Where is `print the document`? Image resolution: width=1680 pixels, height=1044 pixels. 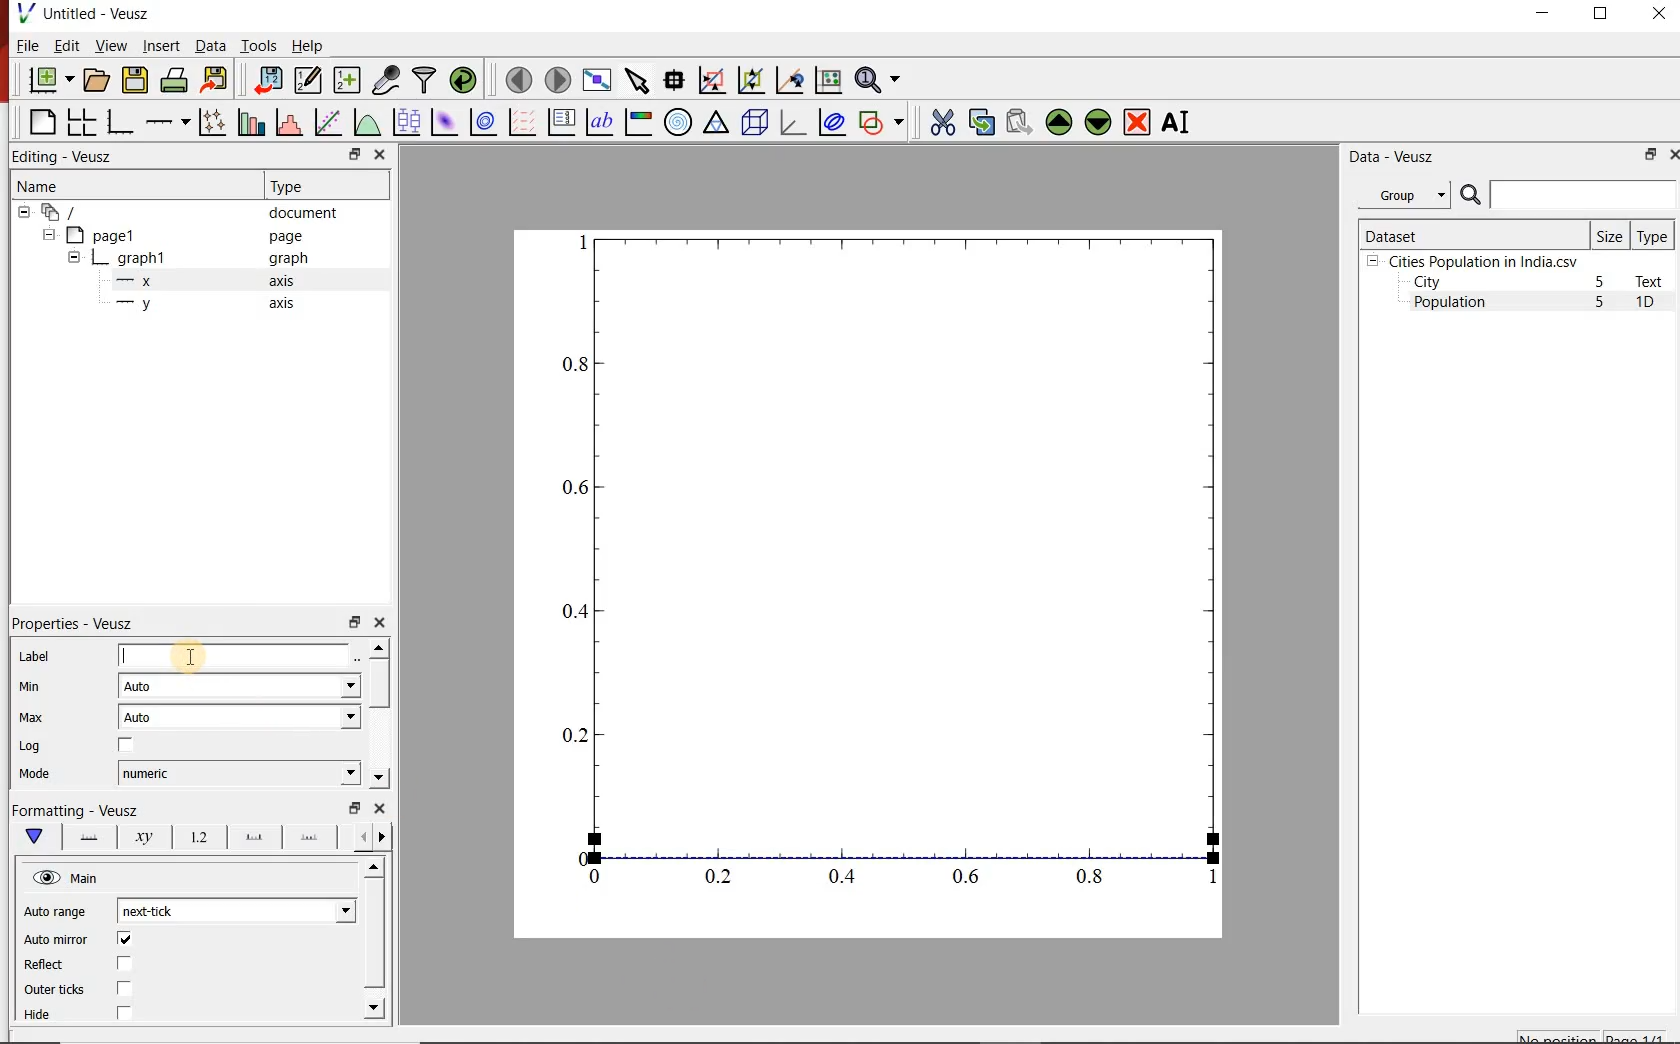
print the document is located at coordinates (173, 81).